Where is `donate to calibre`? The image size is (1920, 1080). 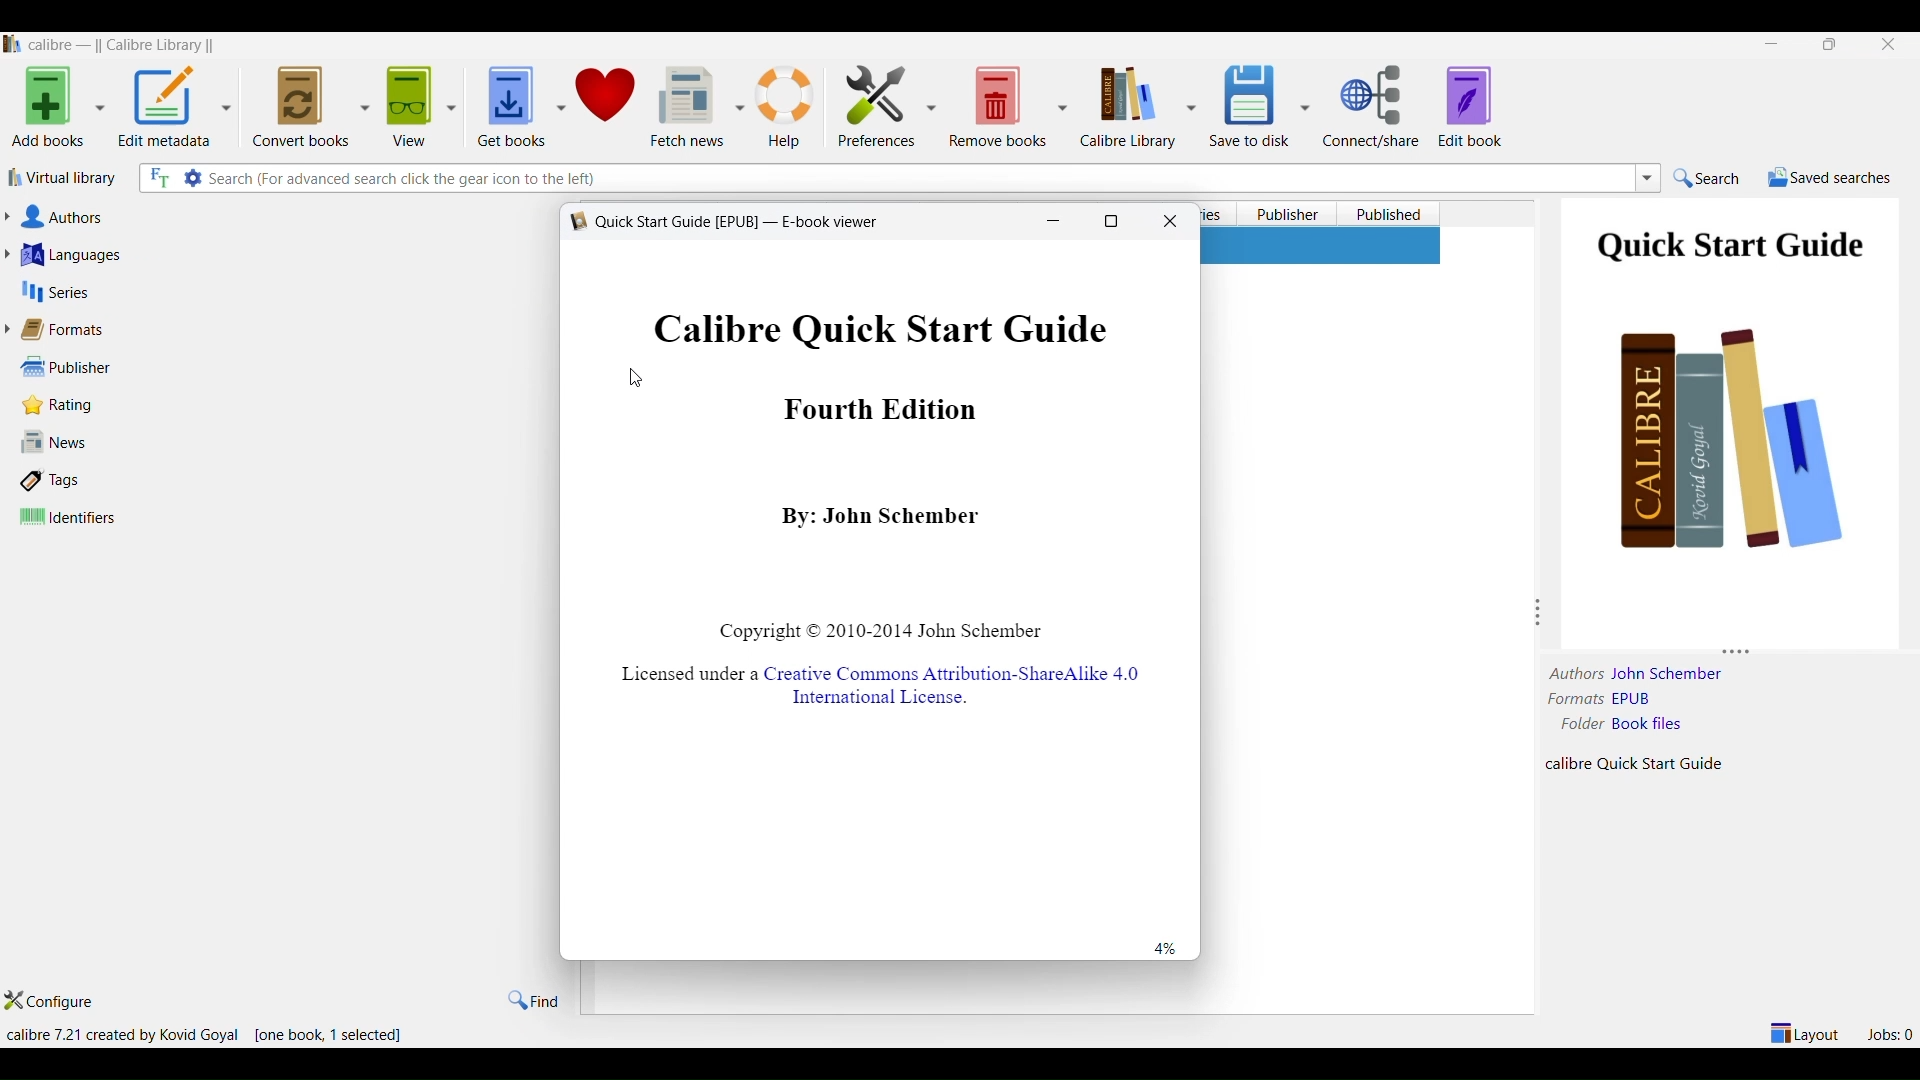
donate to calibre is located at coordinates (608, 103).